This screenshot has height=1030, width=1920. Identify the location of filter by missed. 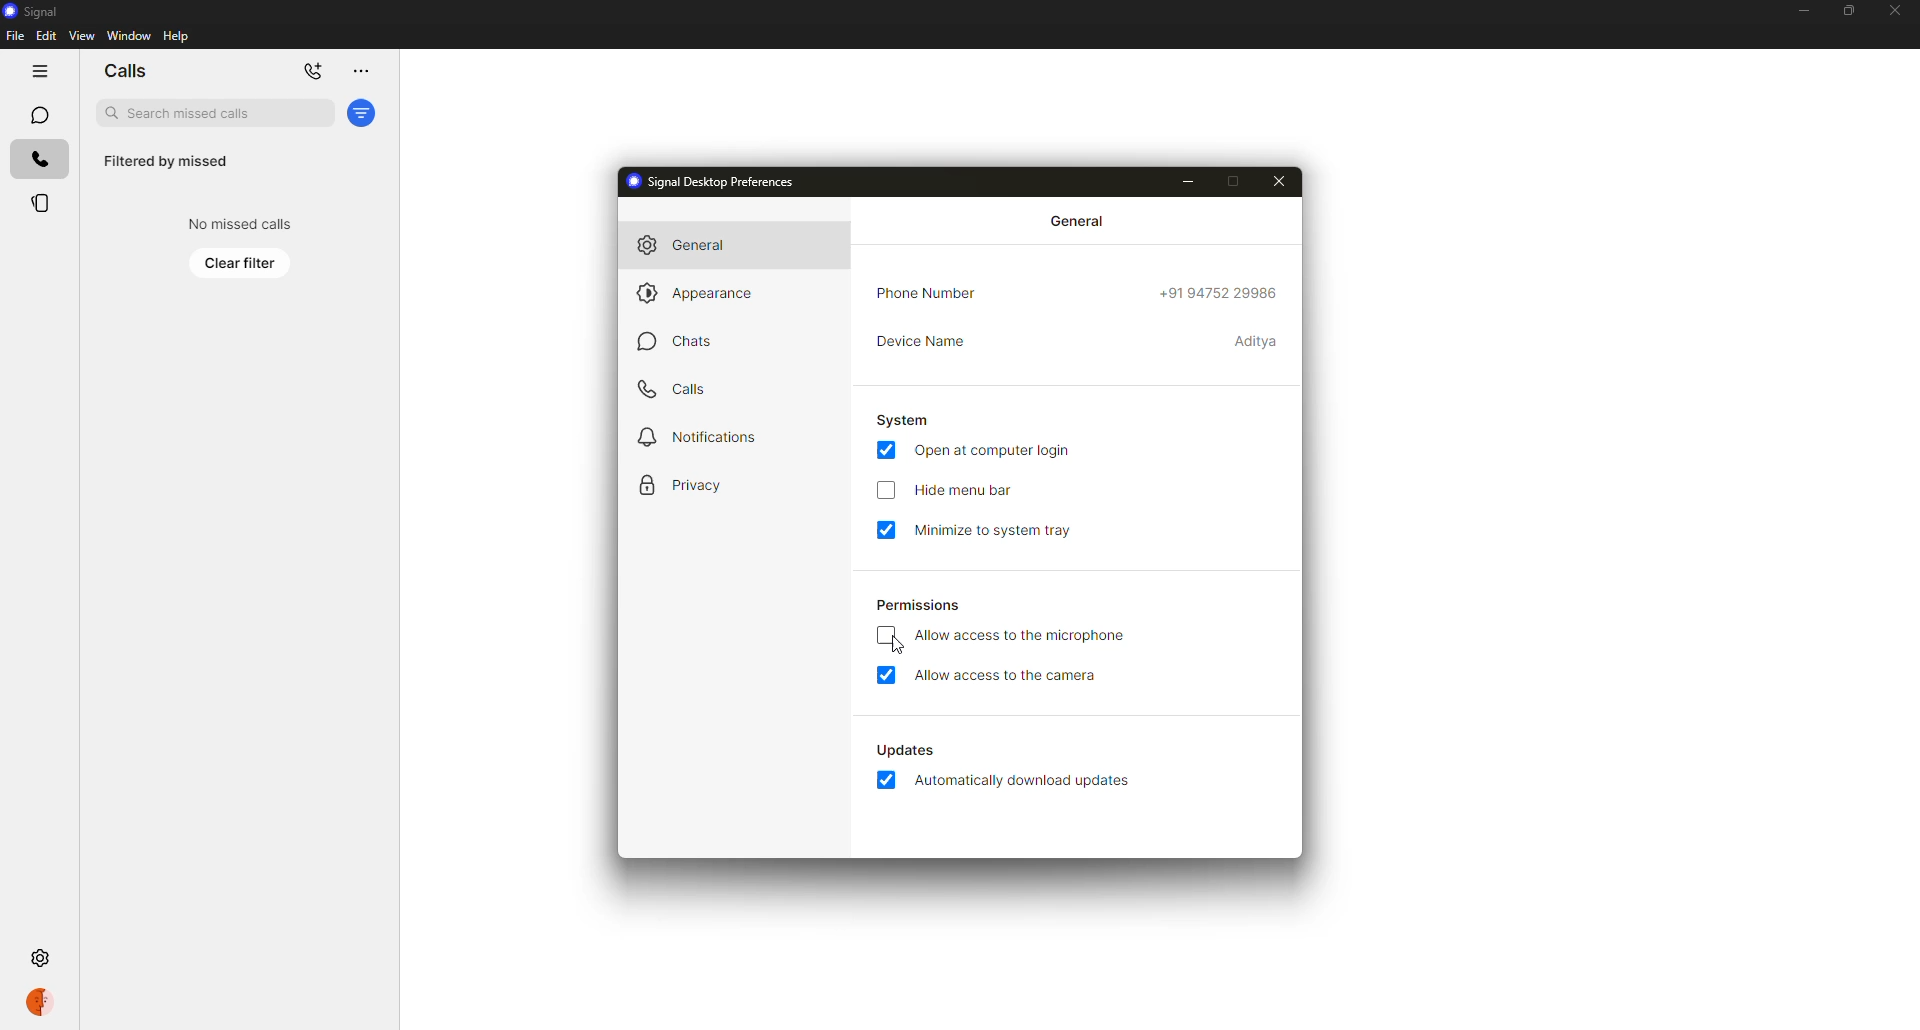
(164, 162).